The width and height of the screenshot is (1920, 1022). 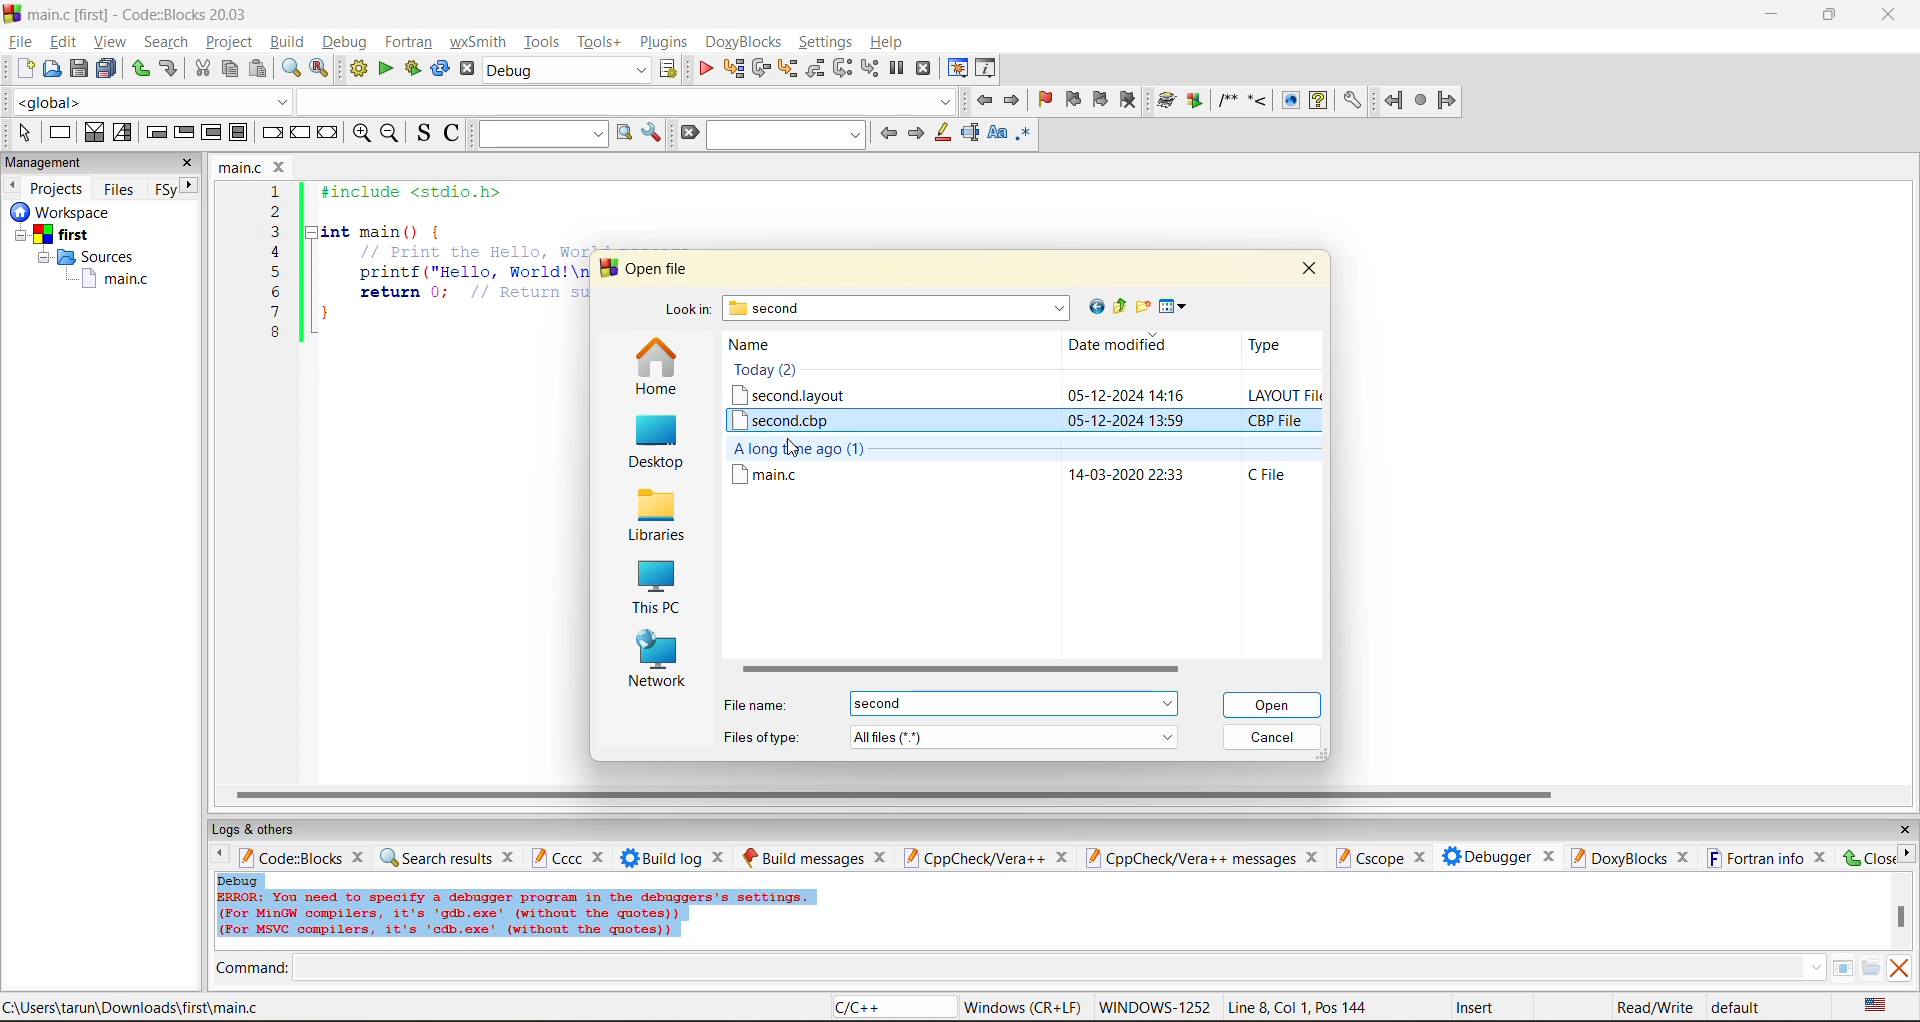 I want to click on logo, so click(x=12, y=12).